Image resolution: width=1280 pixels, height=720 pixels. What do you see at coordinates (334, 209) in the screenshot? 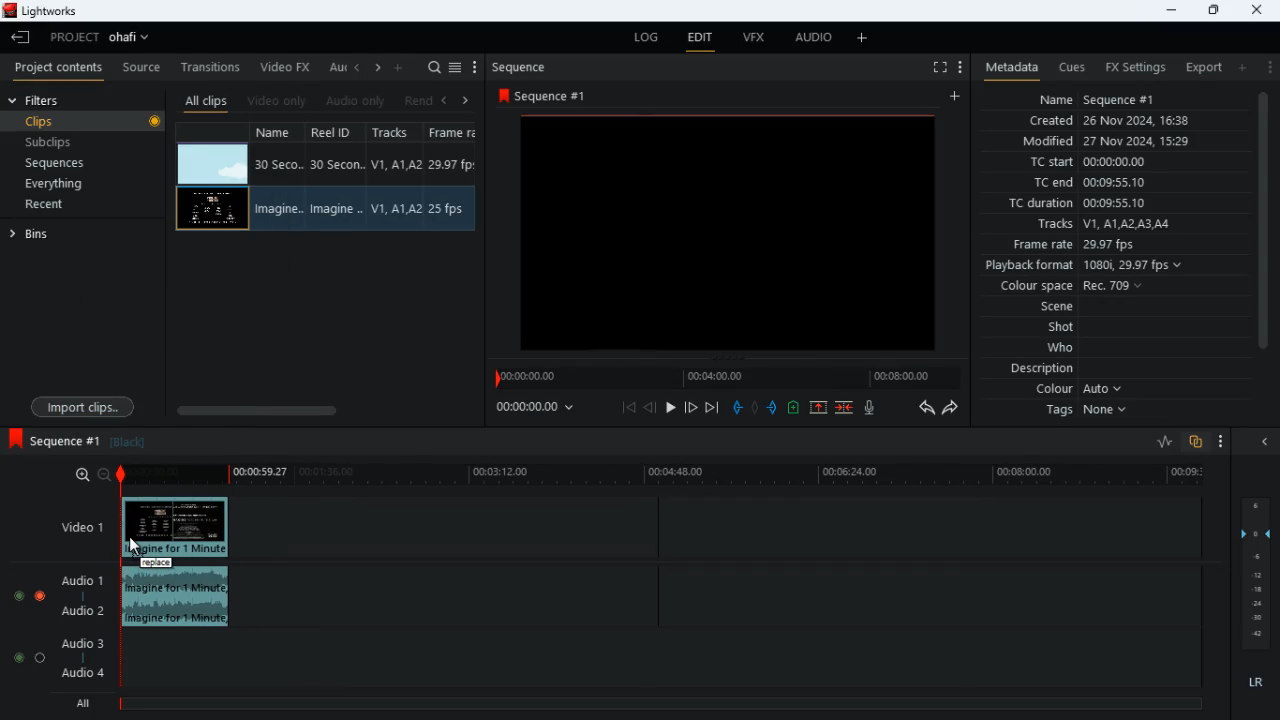
I see `Imagin` at bounding box center [334, 209].